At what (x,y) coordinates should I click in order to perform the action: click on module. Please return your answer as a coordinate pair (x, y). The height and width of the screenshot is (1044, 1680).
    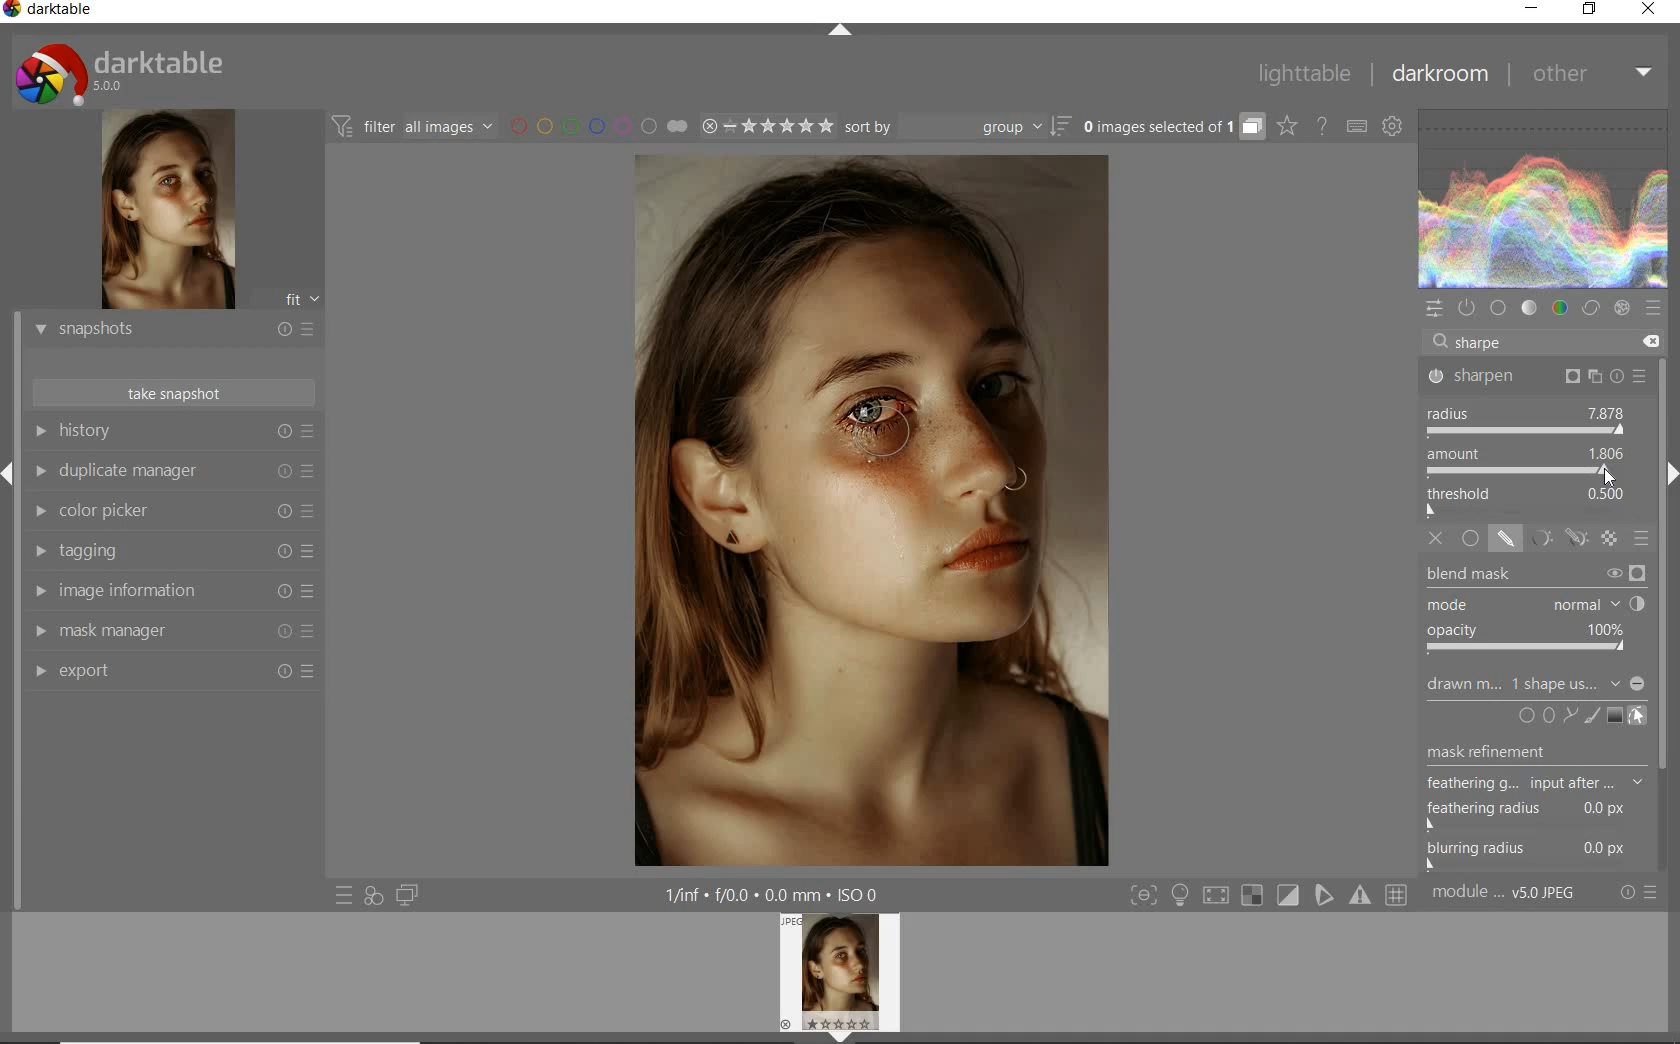
    Looking at the image, I should click on (1506, 893).